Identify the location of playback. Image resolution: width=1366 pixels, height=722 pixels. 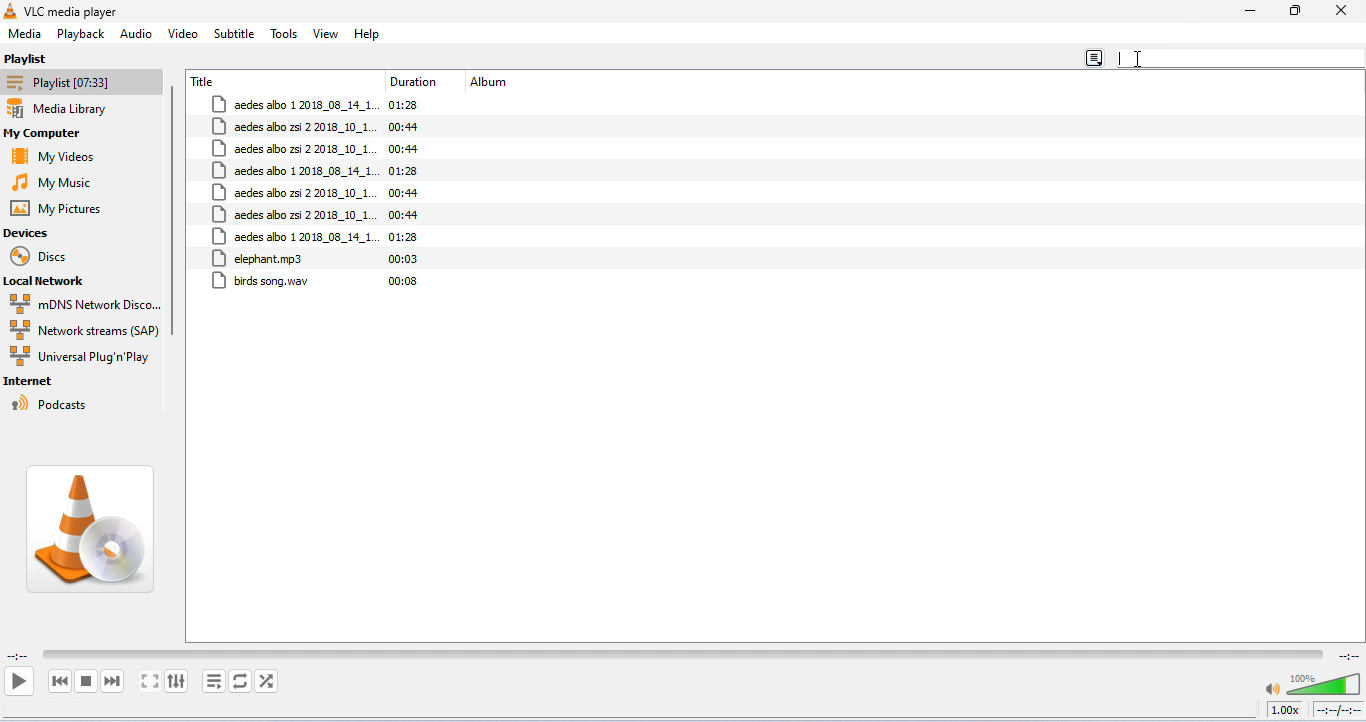
(82, 35).